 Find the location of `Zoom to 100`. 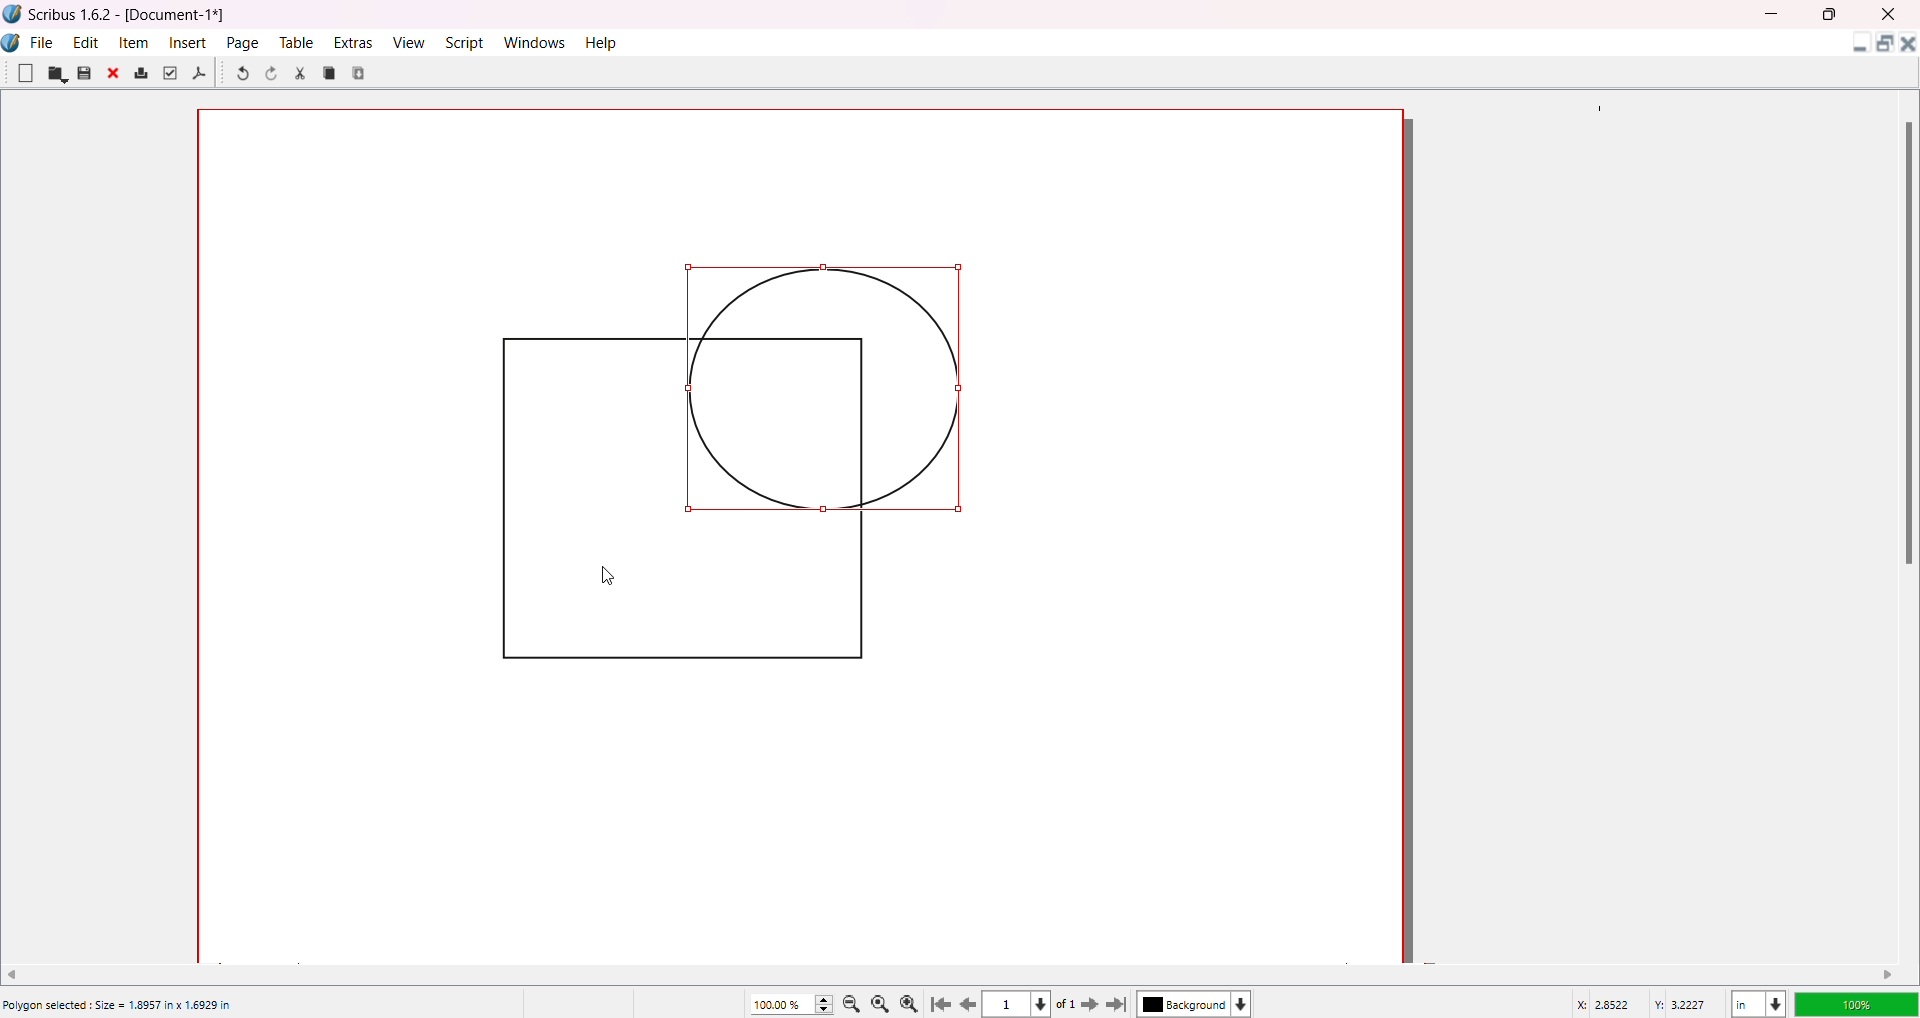

Zoom to 100 is located at coordinates (884, 1002).